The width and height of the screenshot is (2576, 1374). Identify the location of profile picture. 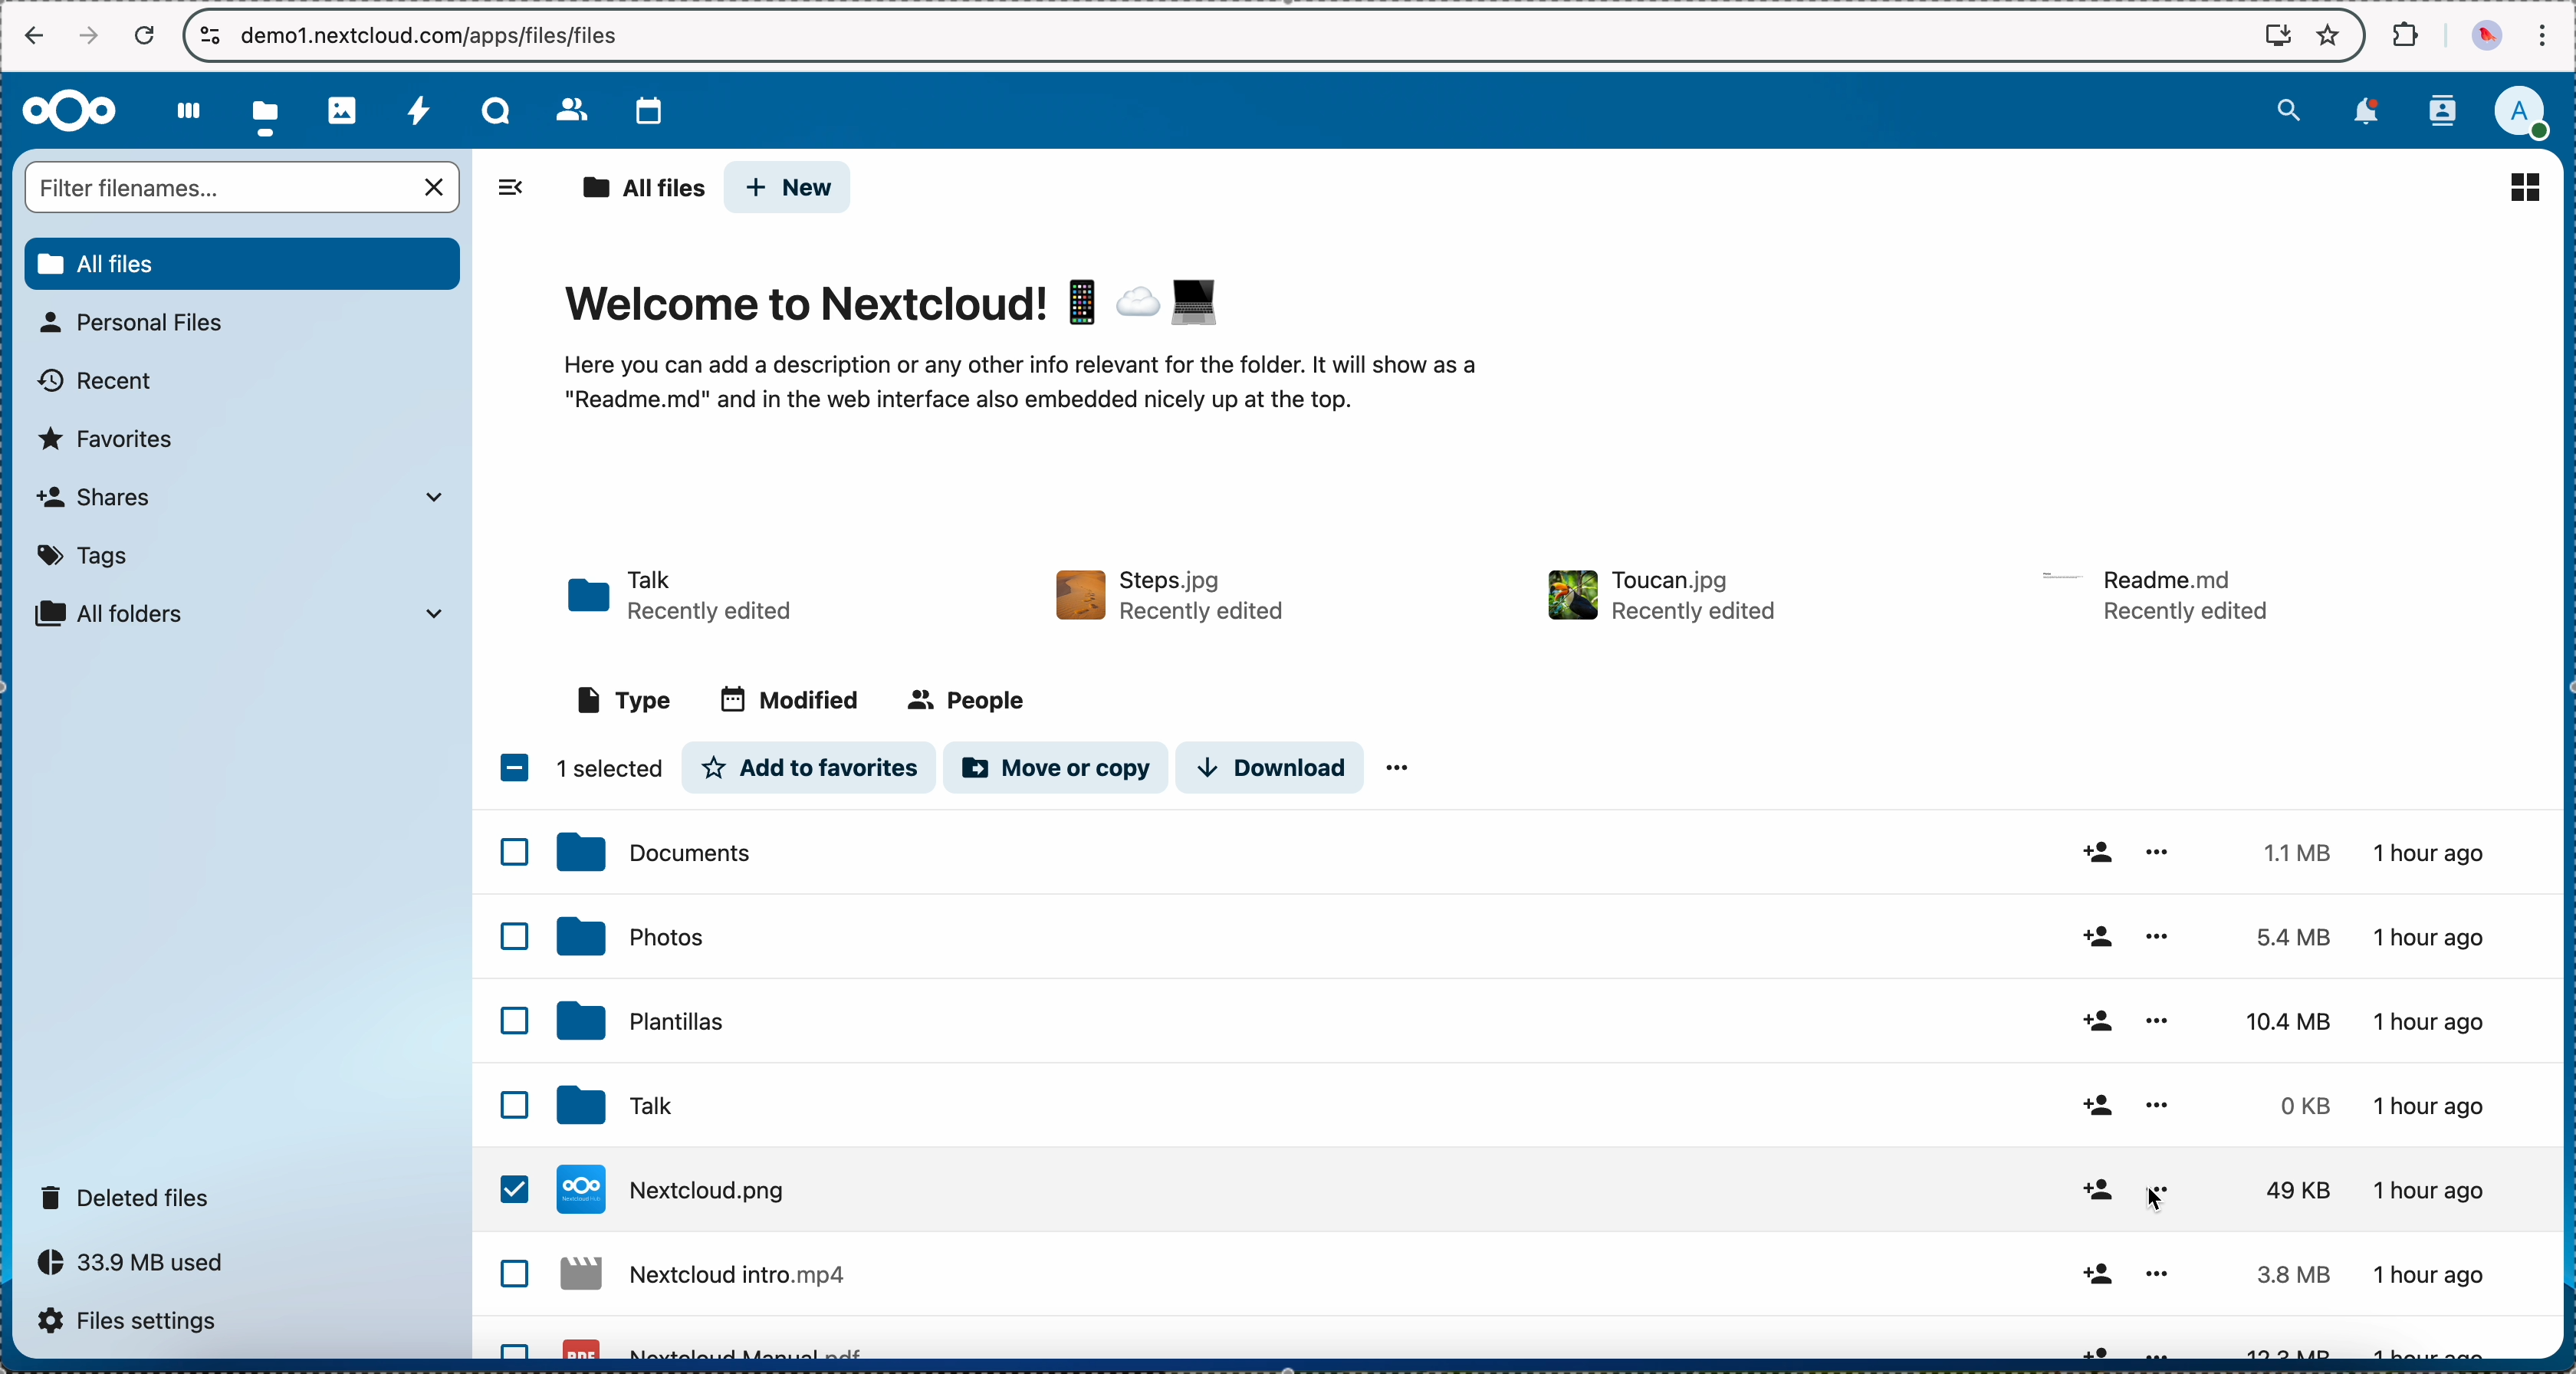
(2484, 36).